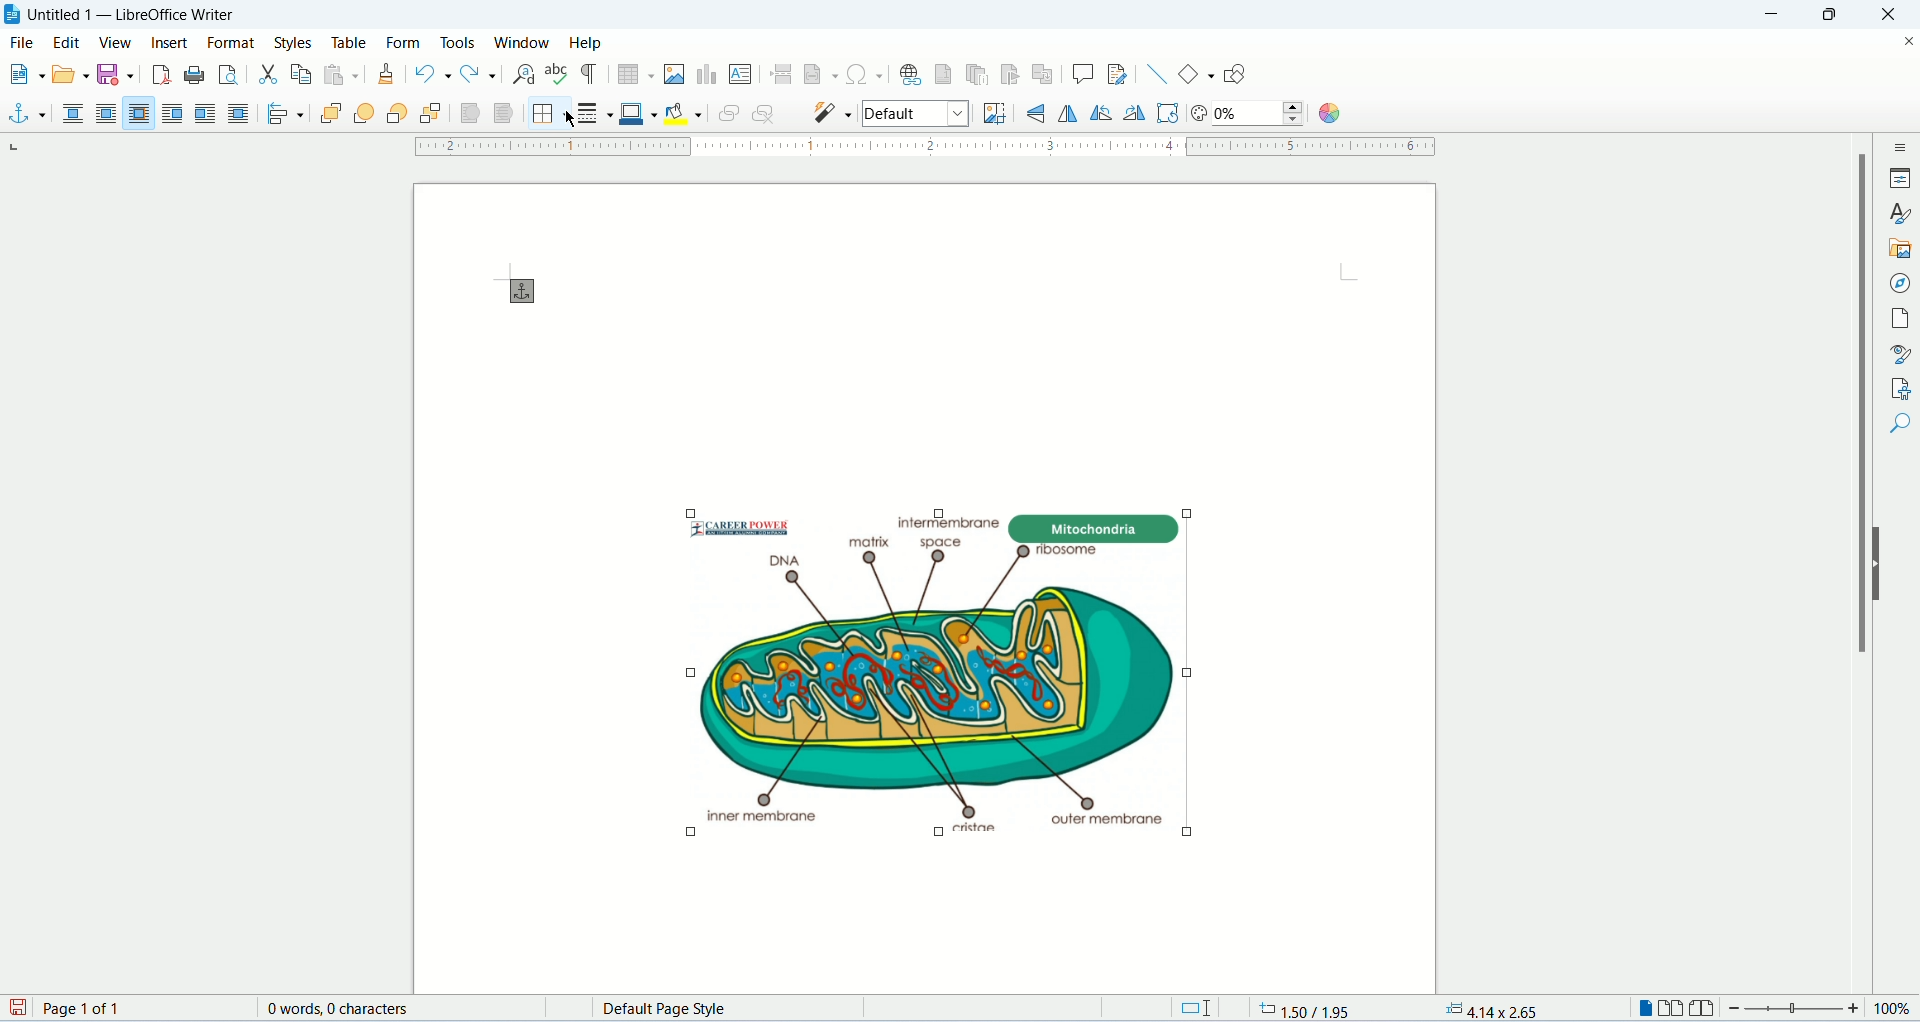  Describe the element at coordinates (781, 74) in the screenshot. I see `insert page break` at that location.